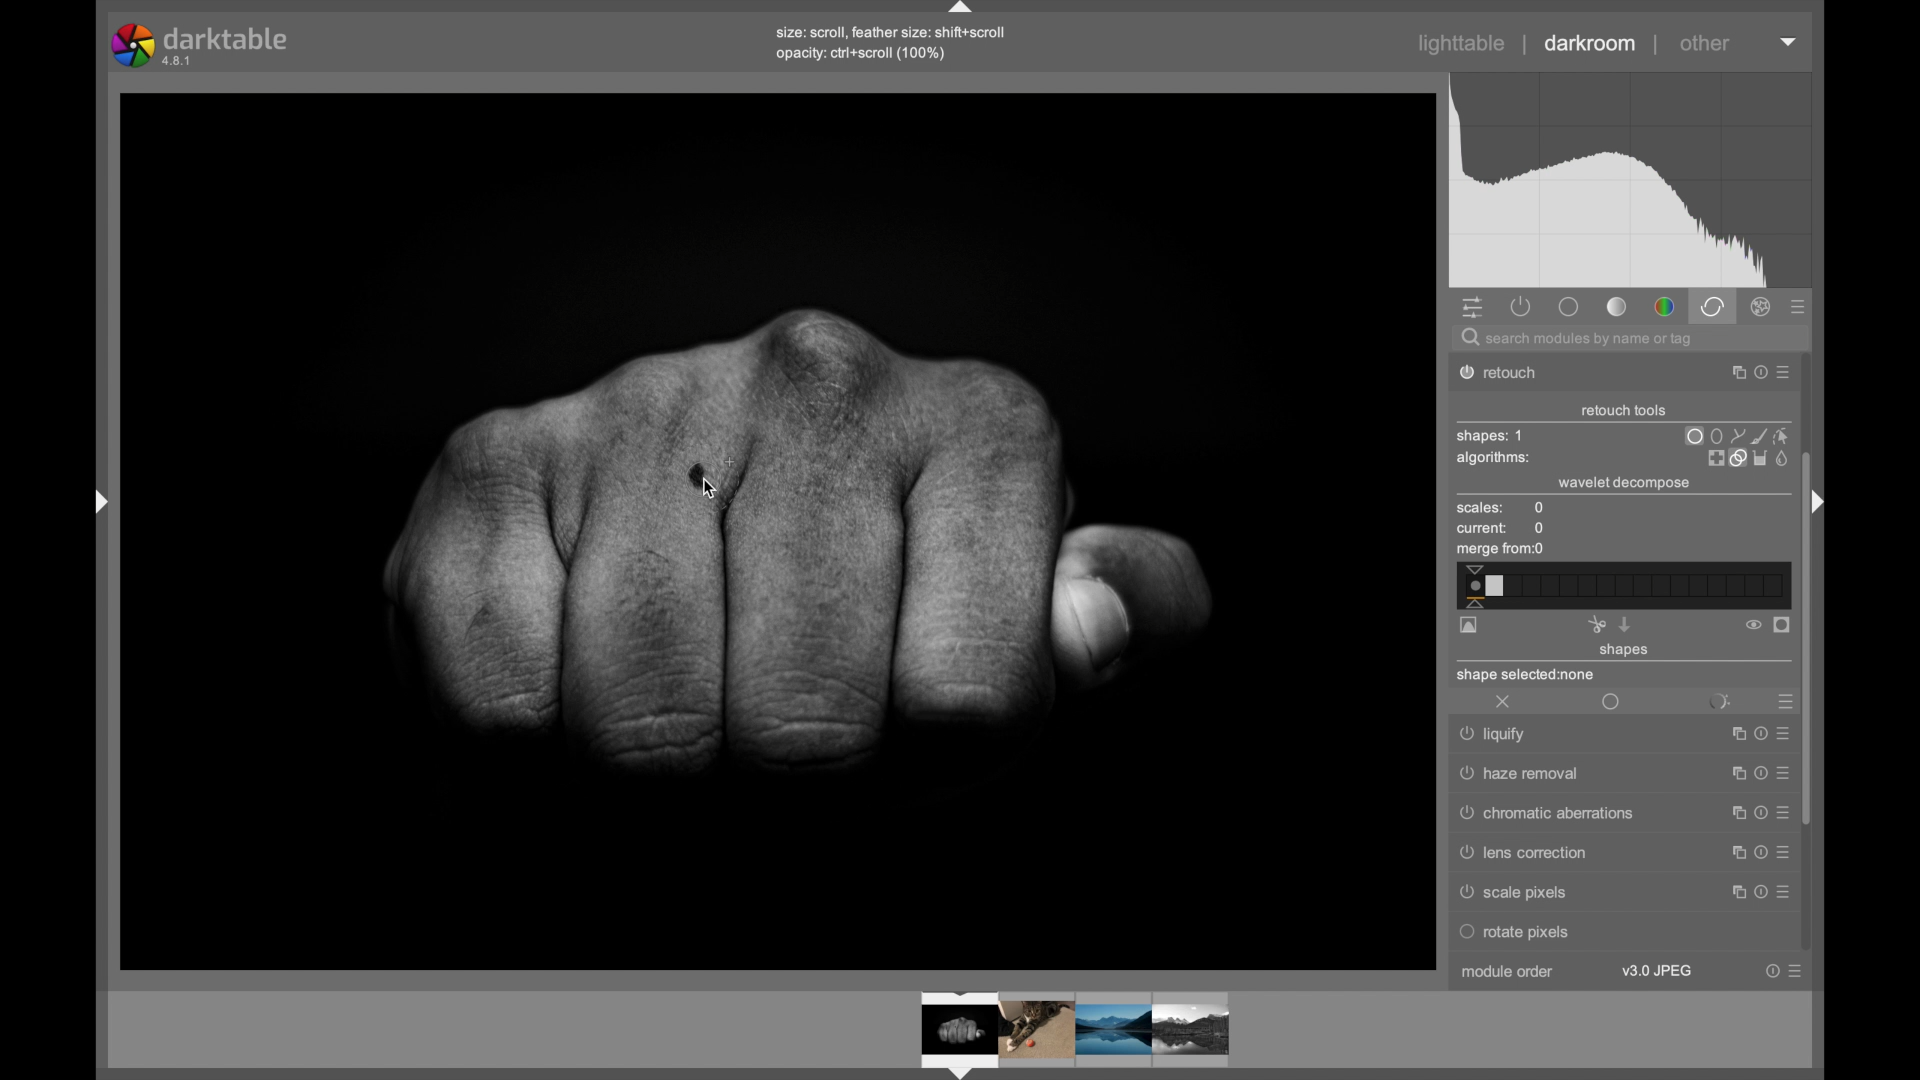 Image resolution: width=1920 pixels, height=1080 pixels. Describe the element at coordinates (1795, 971) in the screenshot. I see `more options` at that location.